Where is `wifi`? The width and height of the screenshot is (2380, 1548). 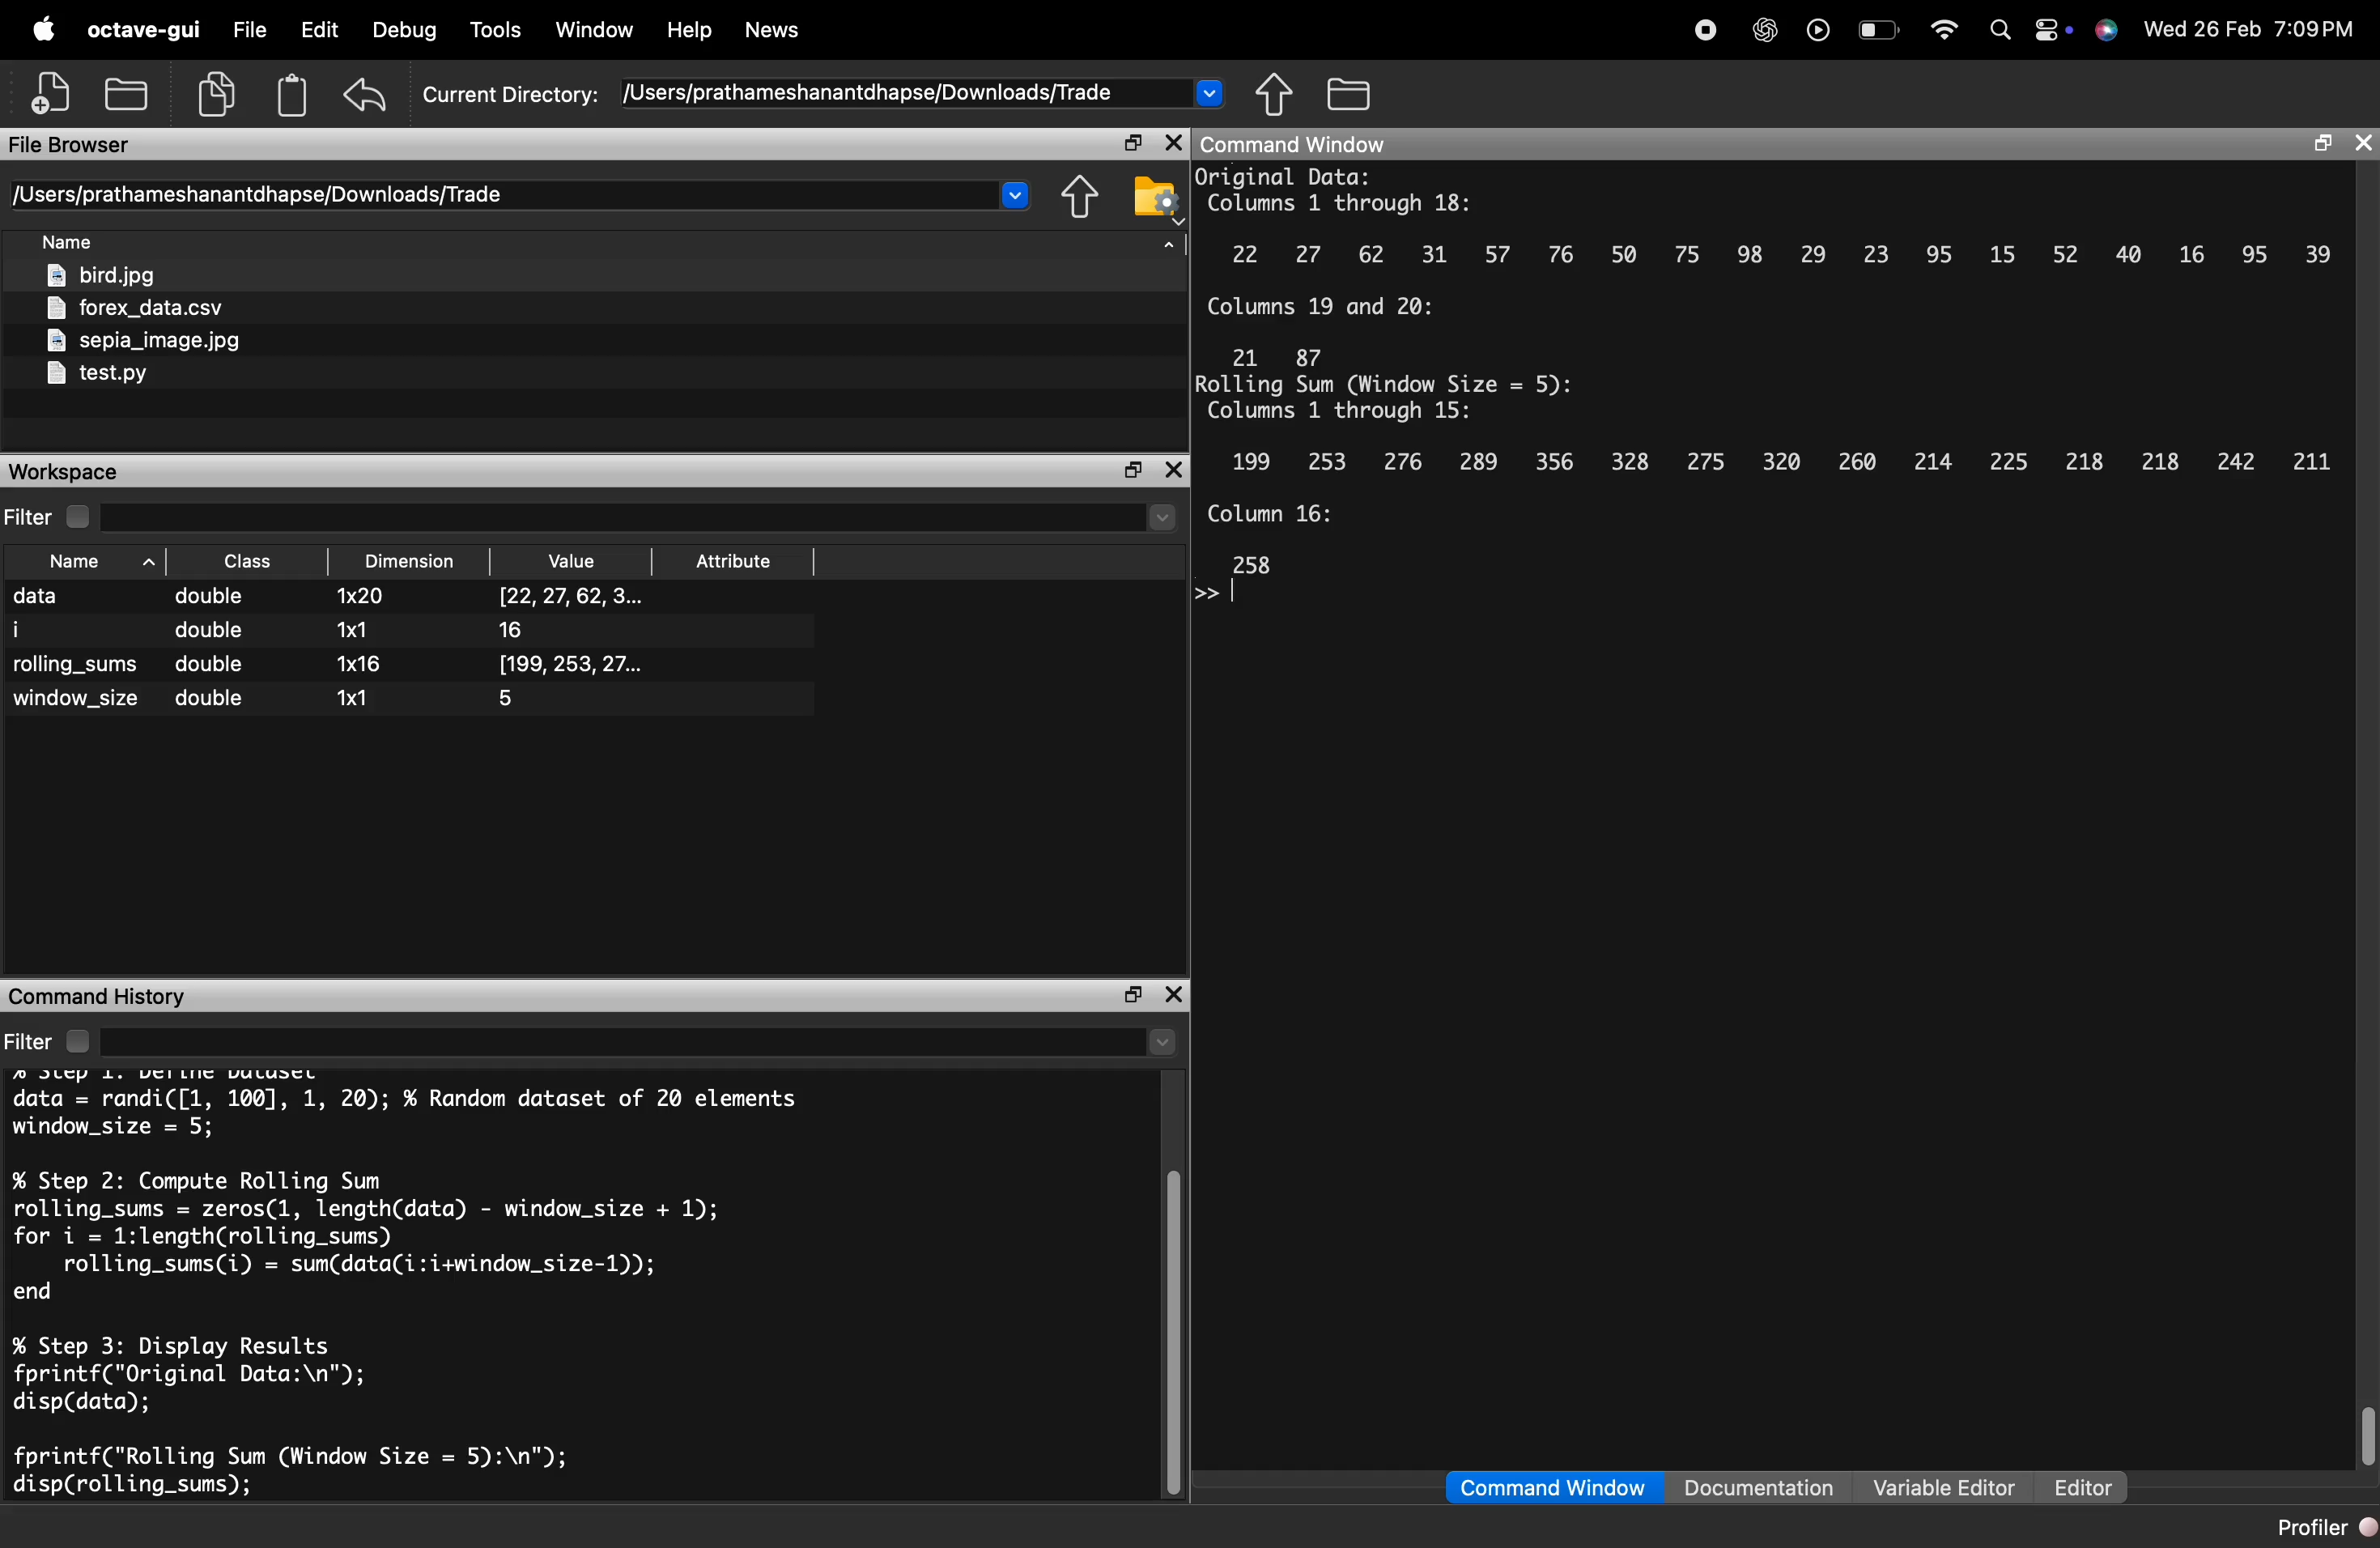 wifi is located at coordinates (1944, 31).